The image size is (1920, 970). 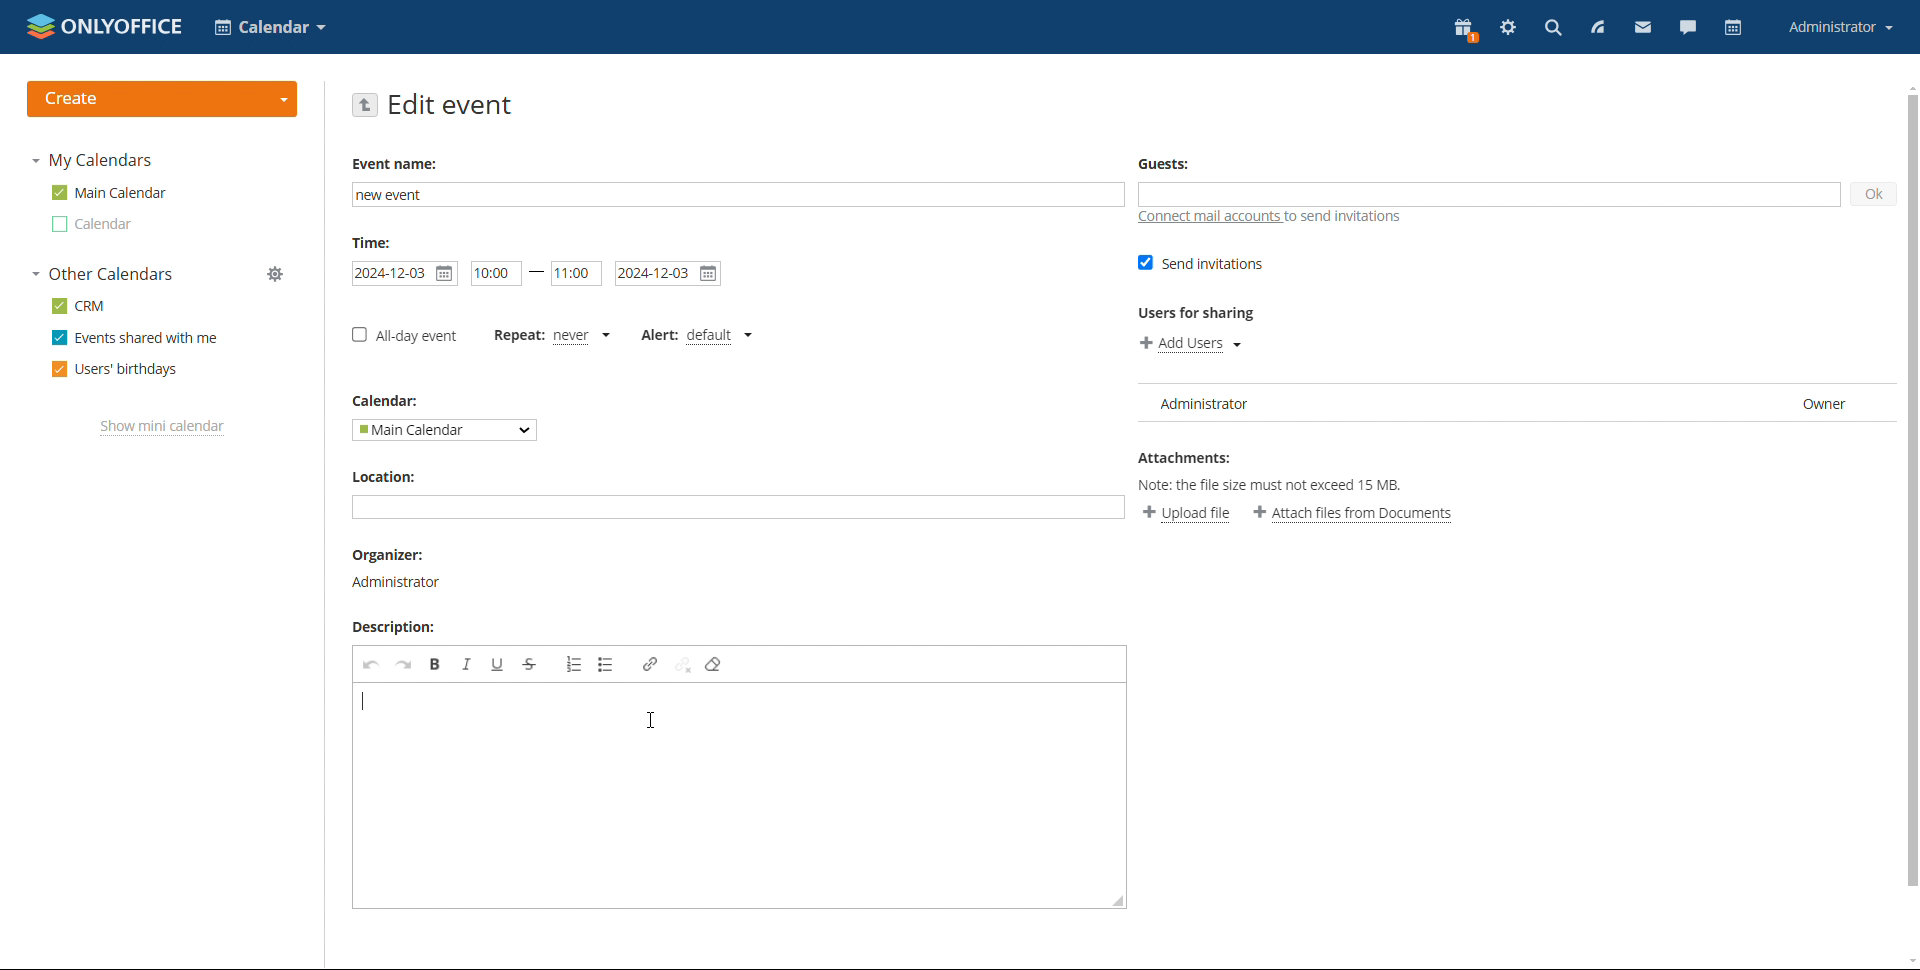 What do you see at coordinates (1163, 161) in the screenshot?
I see `Guests:` at bounding box center [1163, 161].